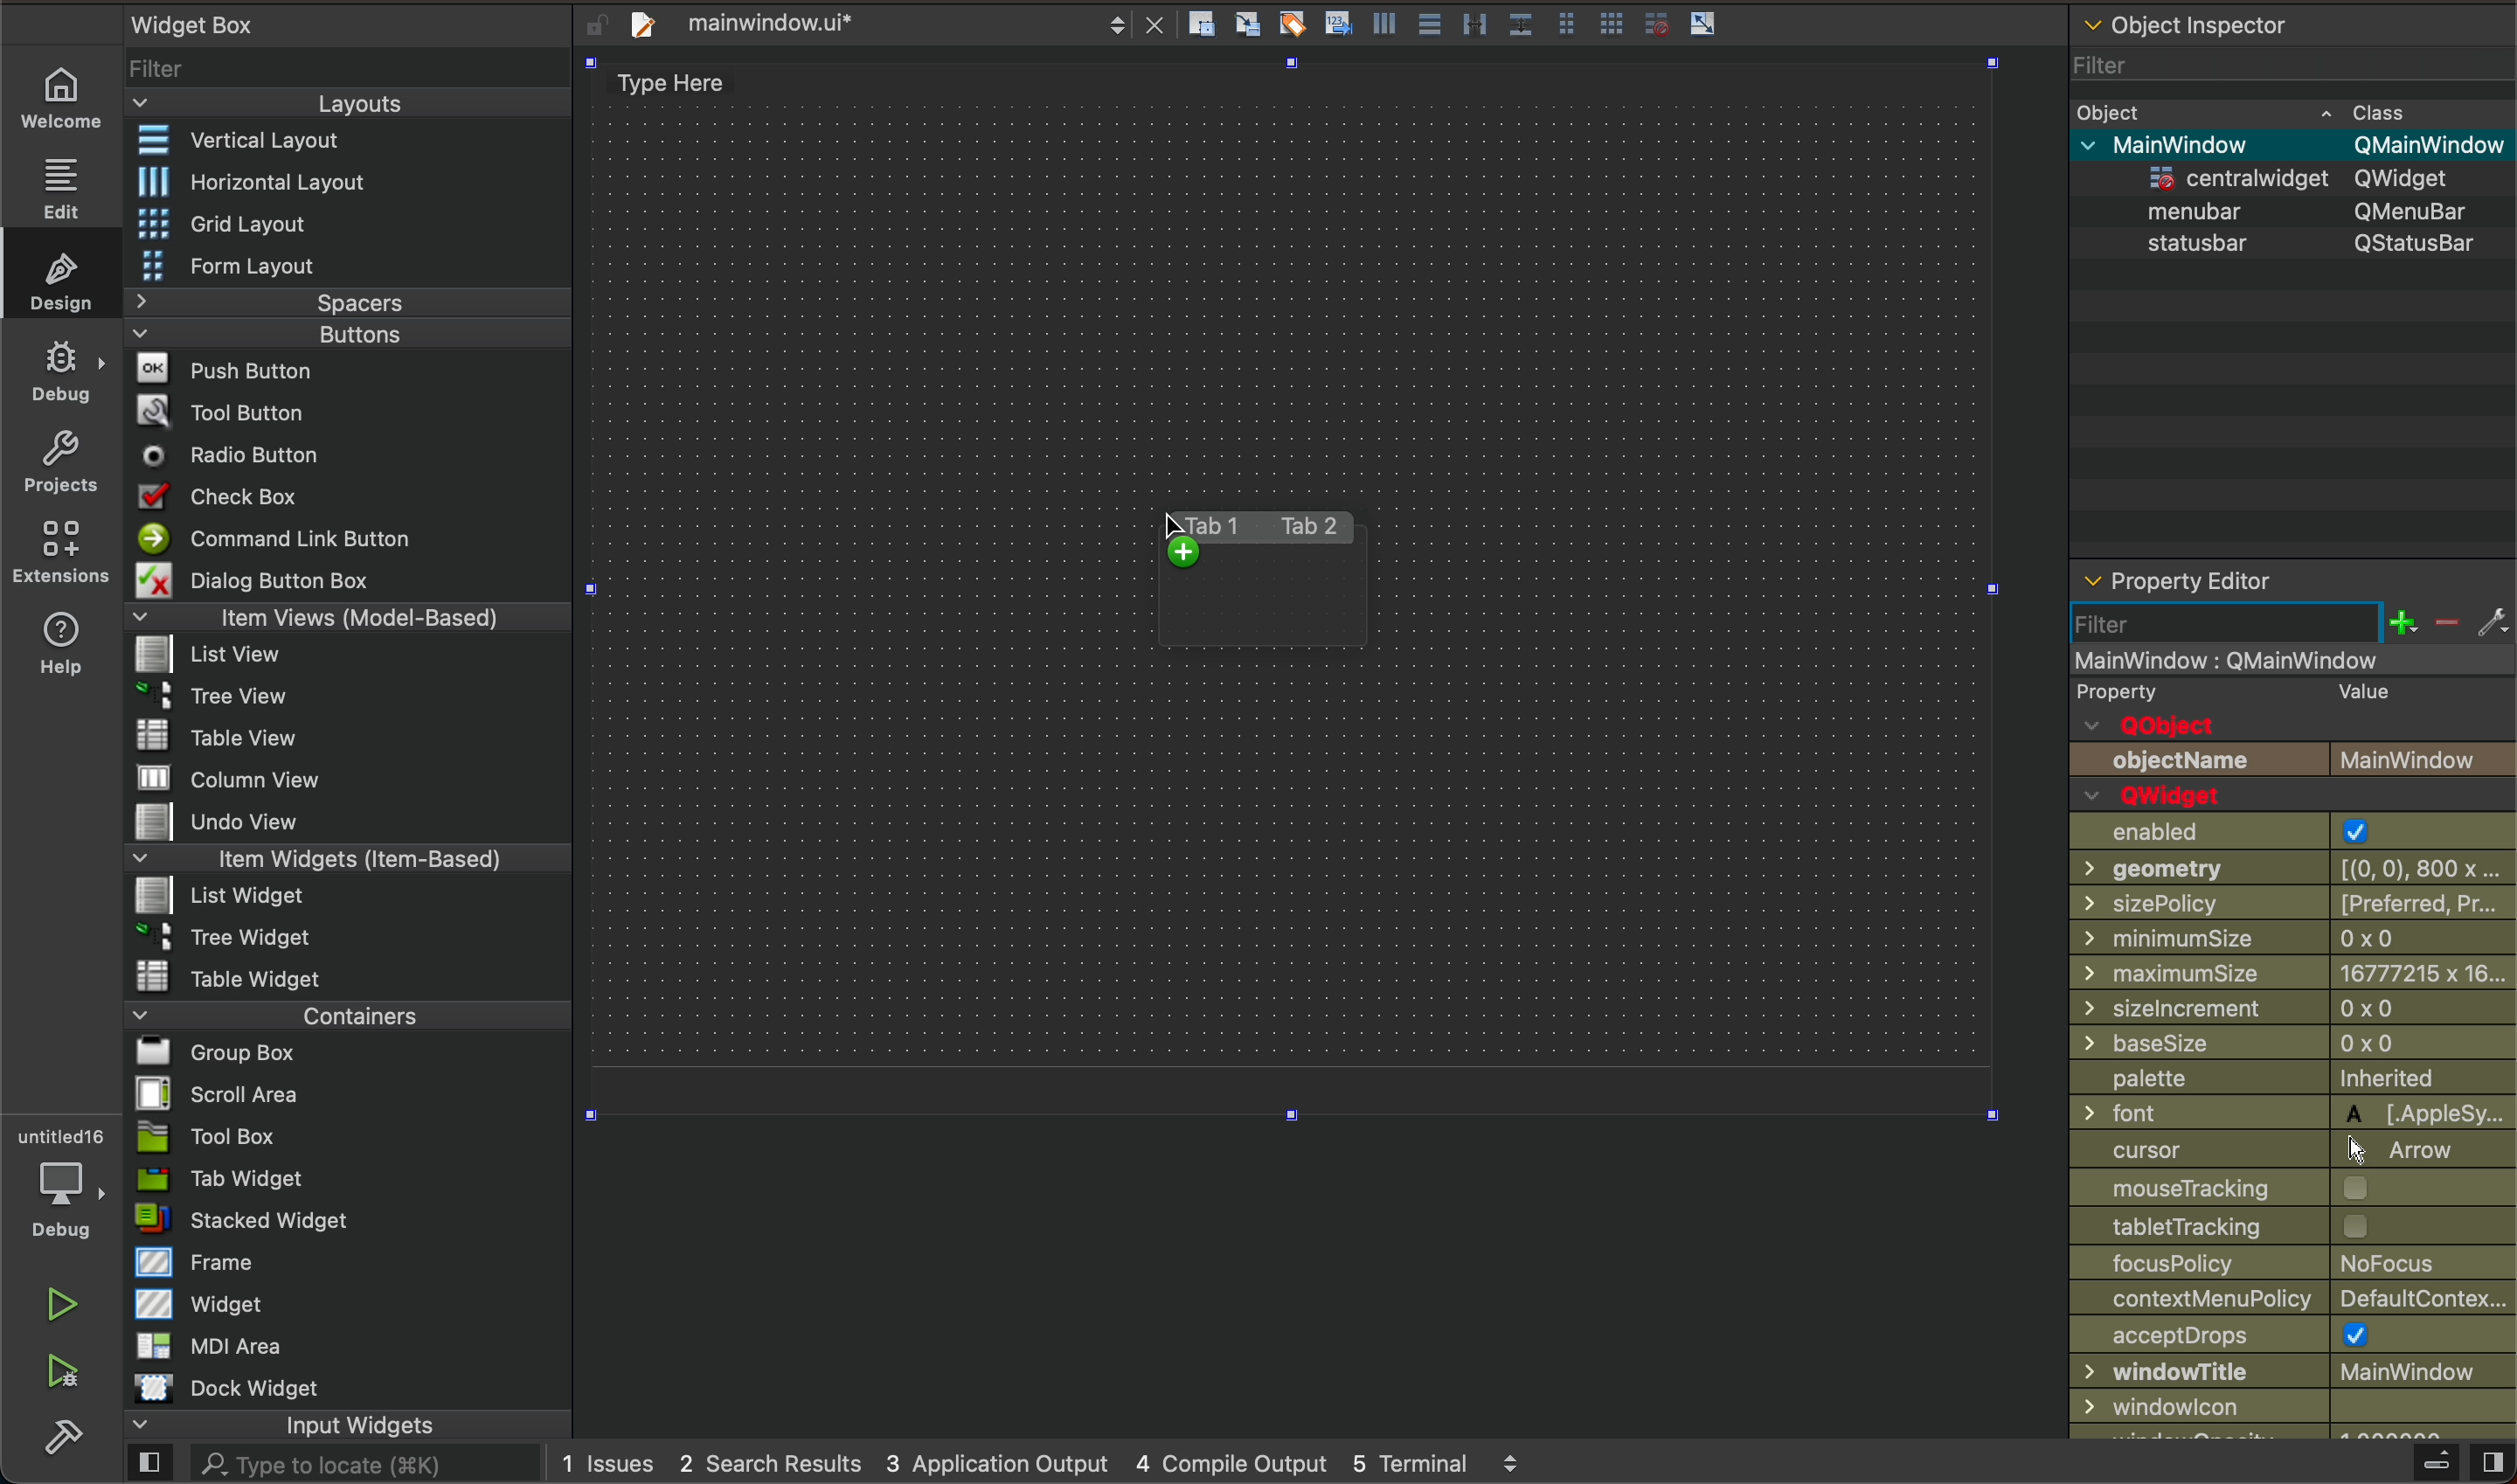 This screenshot has width=2517, height=1484. I want to click on focus, so click(2296, 1265).